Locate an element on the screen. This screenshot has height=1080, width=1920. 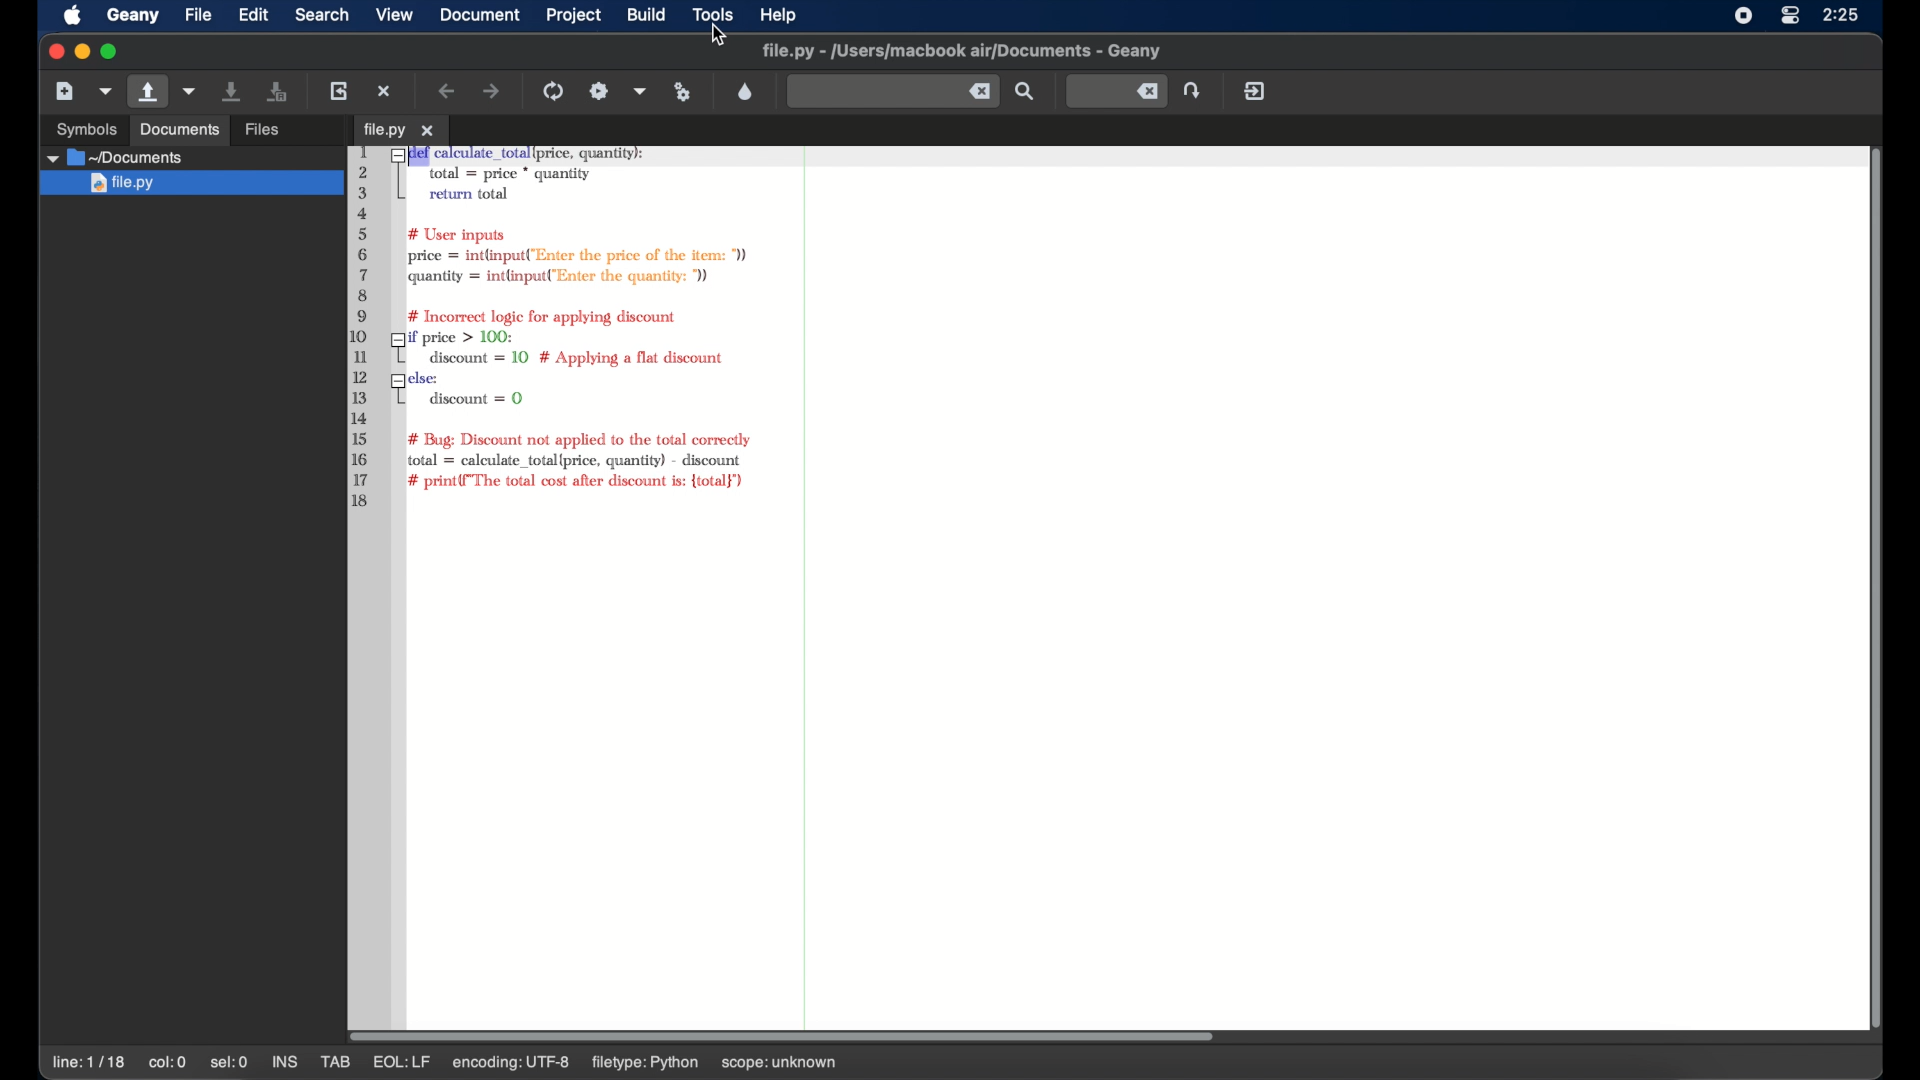
search is located at coordinates (1026, 92).